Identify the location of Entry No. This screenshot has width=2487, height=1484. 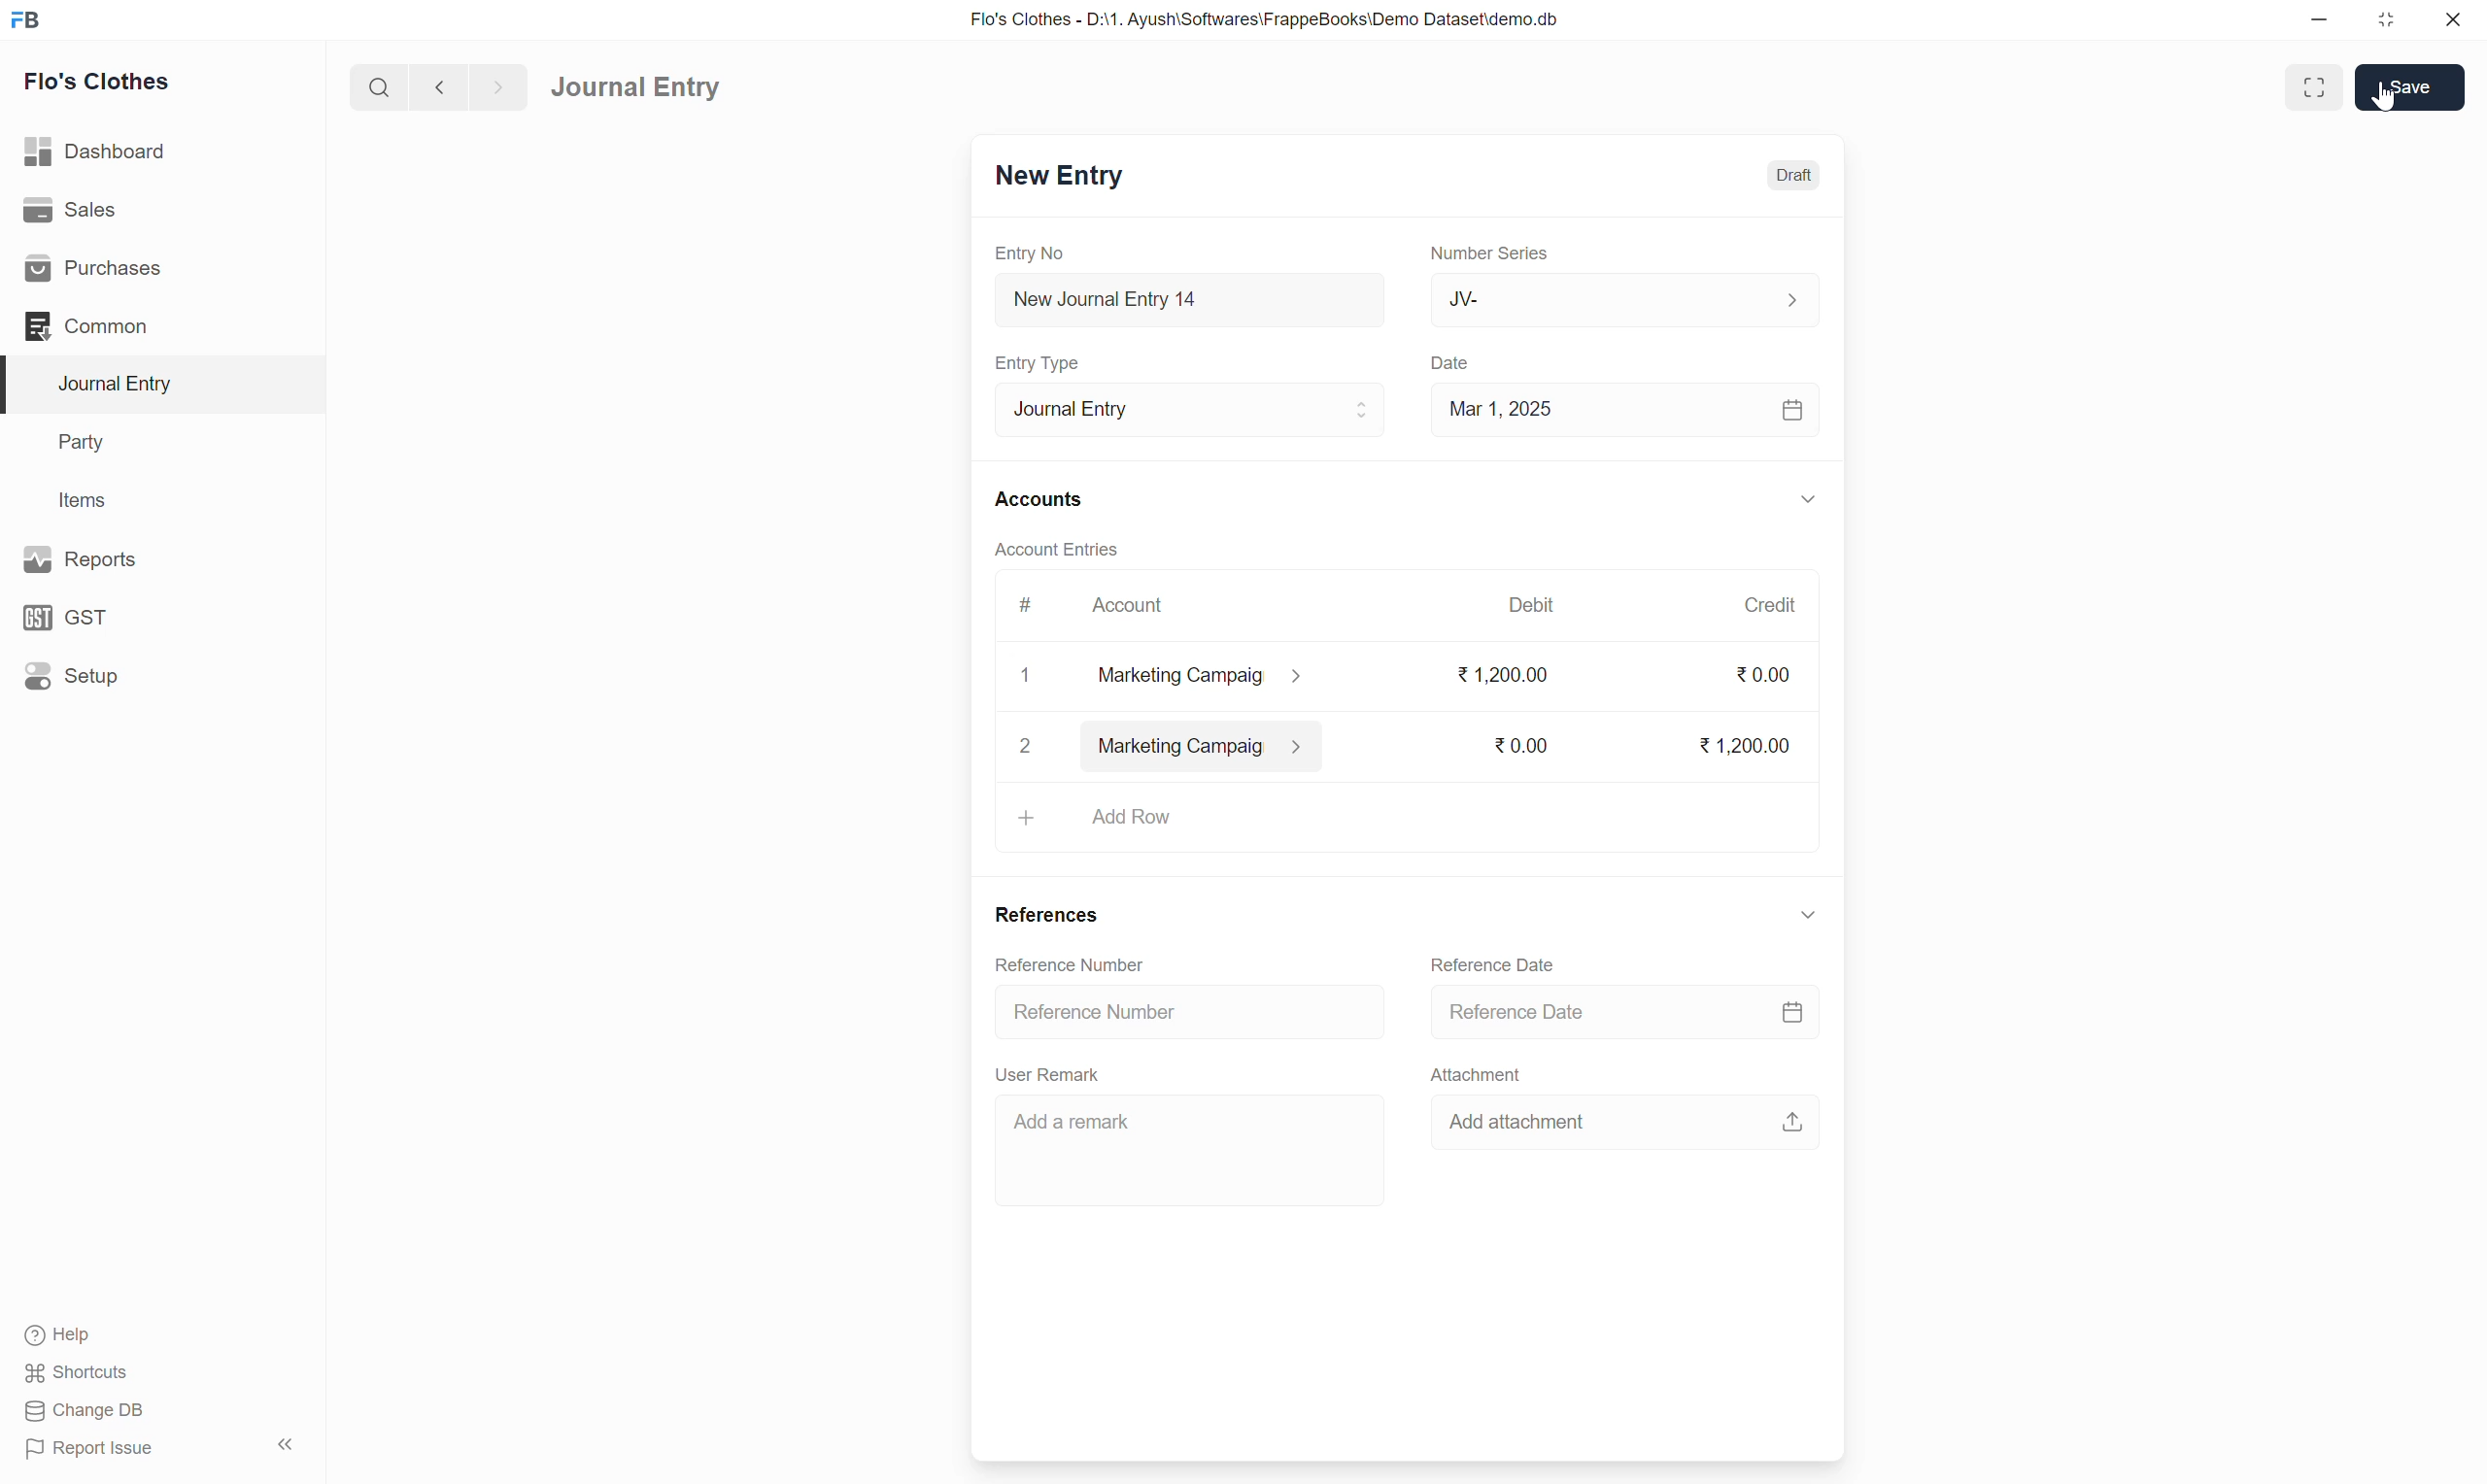
(1034, 253).